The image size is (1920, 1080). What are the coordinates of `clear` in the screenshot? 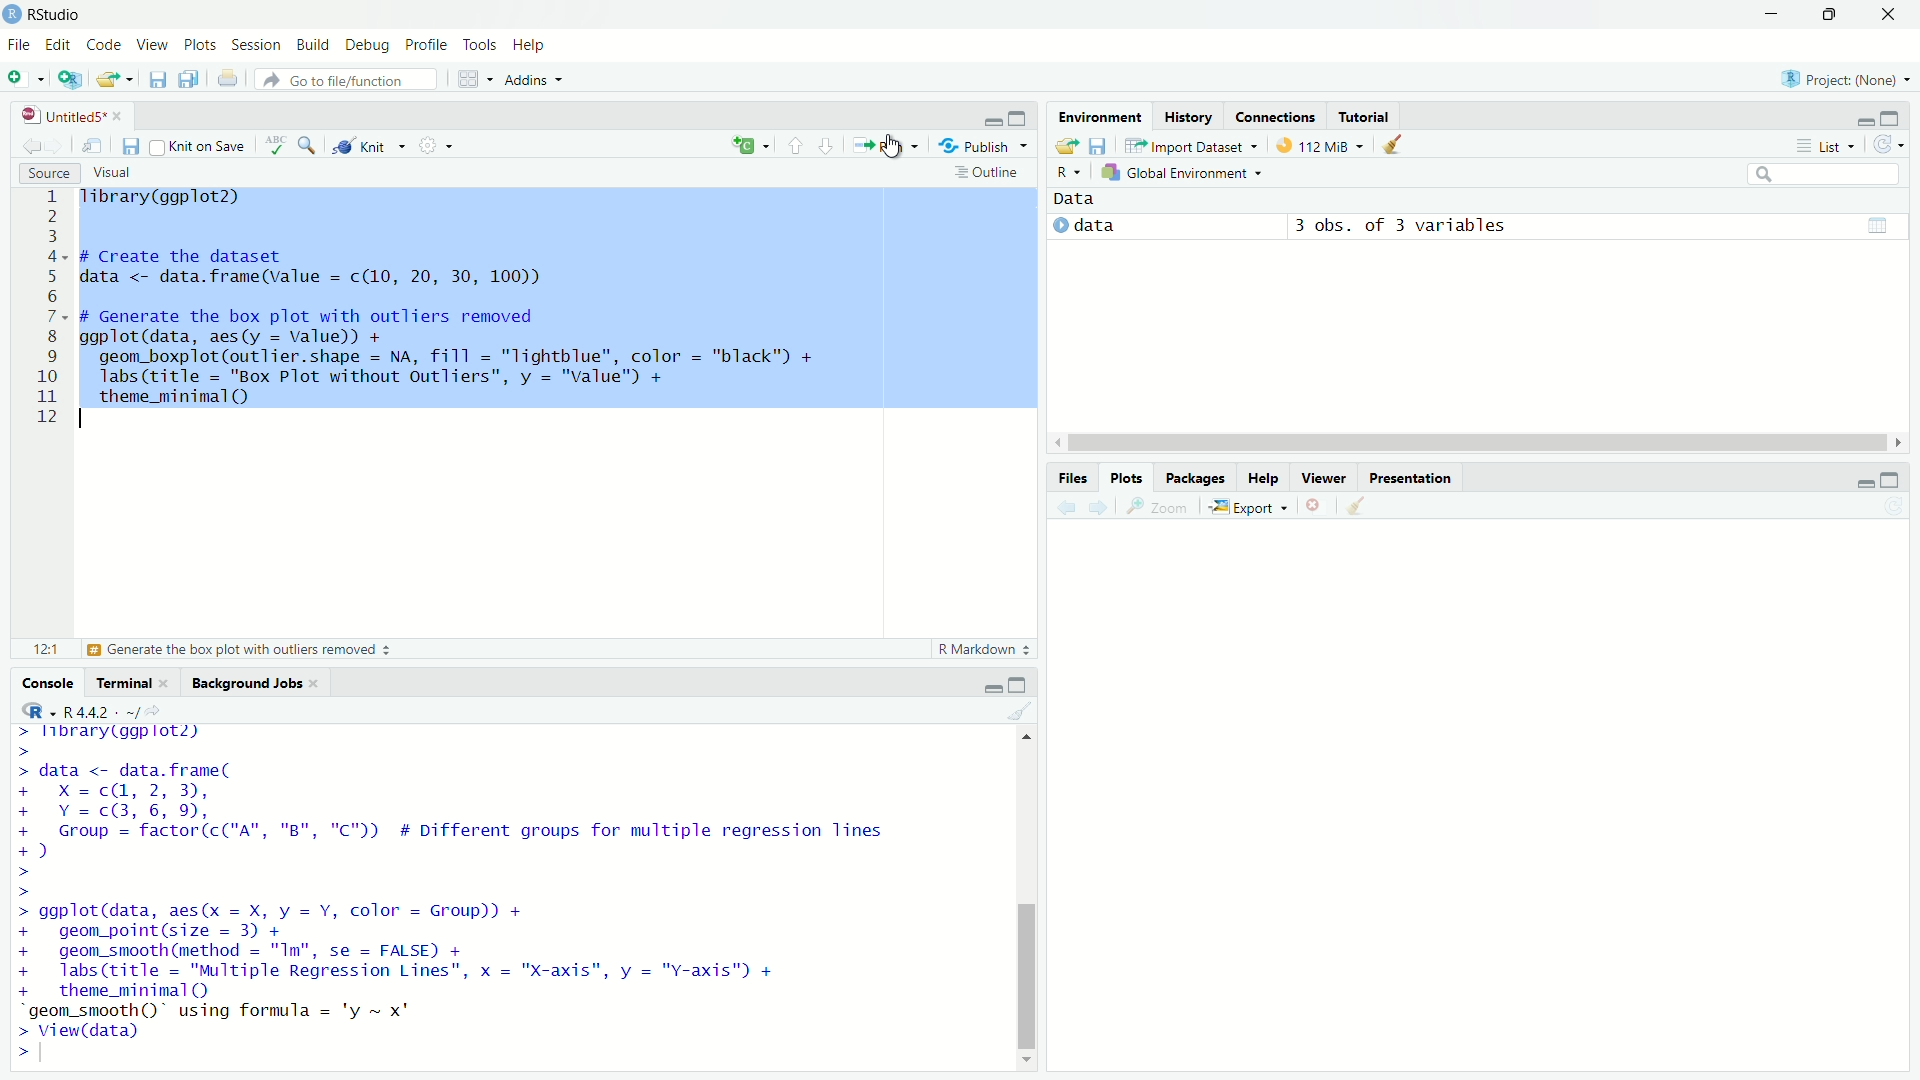 It's located at (1349, 504).